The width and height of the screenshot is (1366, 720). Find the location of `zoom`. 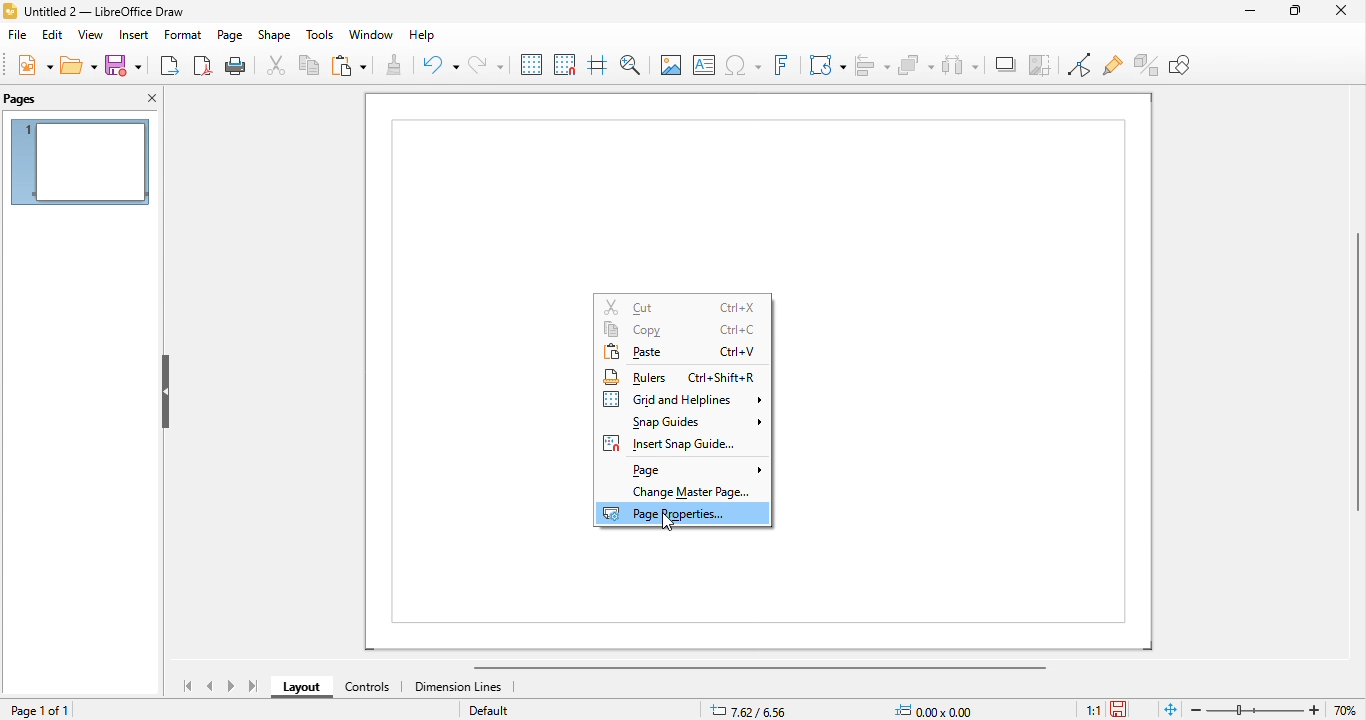

zoom is located at coordinates (1278, 709).